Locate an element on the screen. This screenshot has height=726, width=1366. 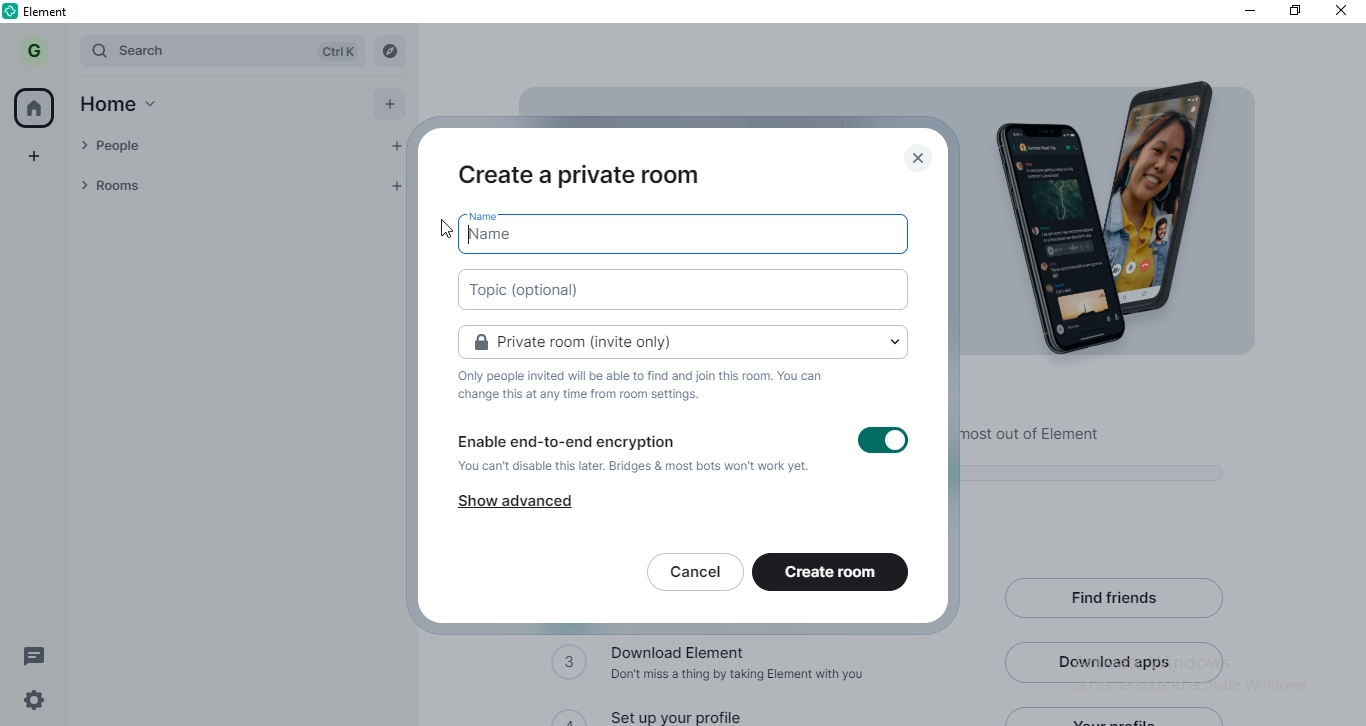
add space is located at coordinates (36, 153).